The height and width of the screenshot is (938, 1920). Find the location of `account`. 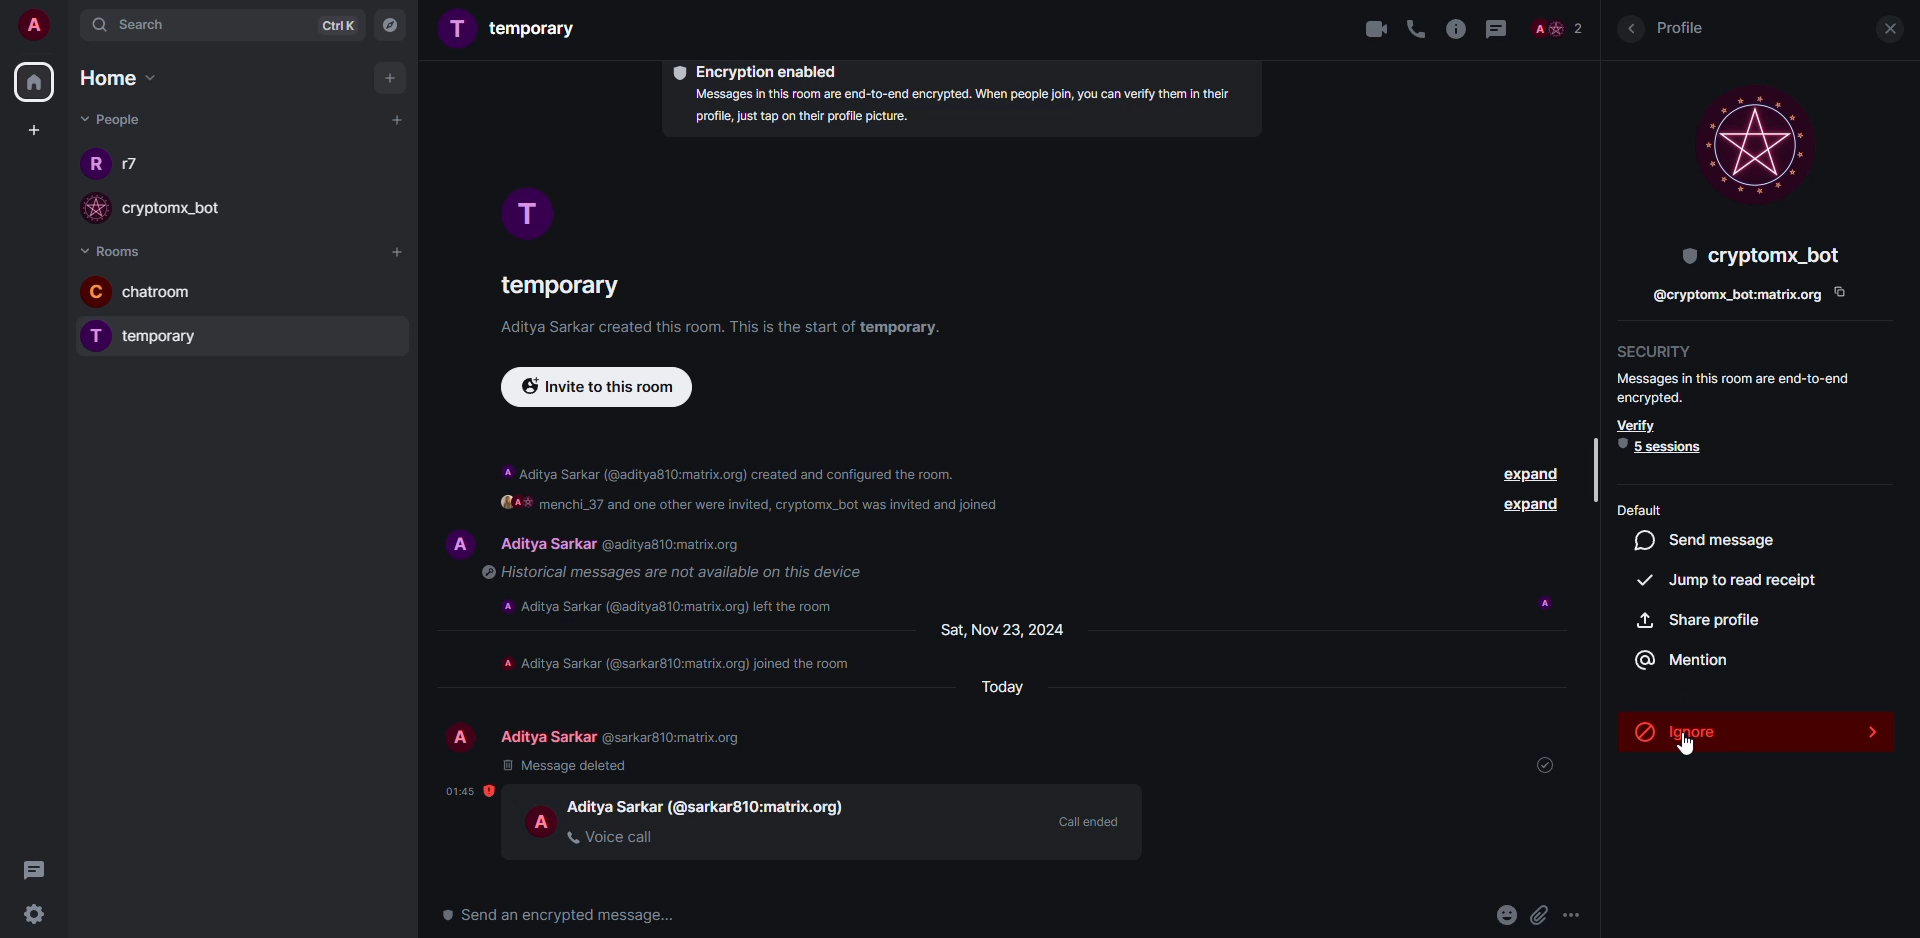

account is located at coordinates (36, 27).